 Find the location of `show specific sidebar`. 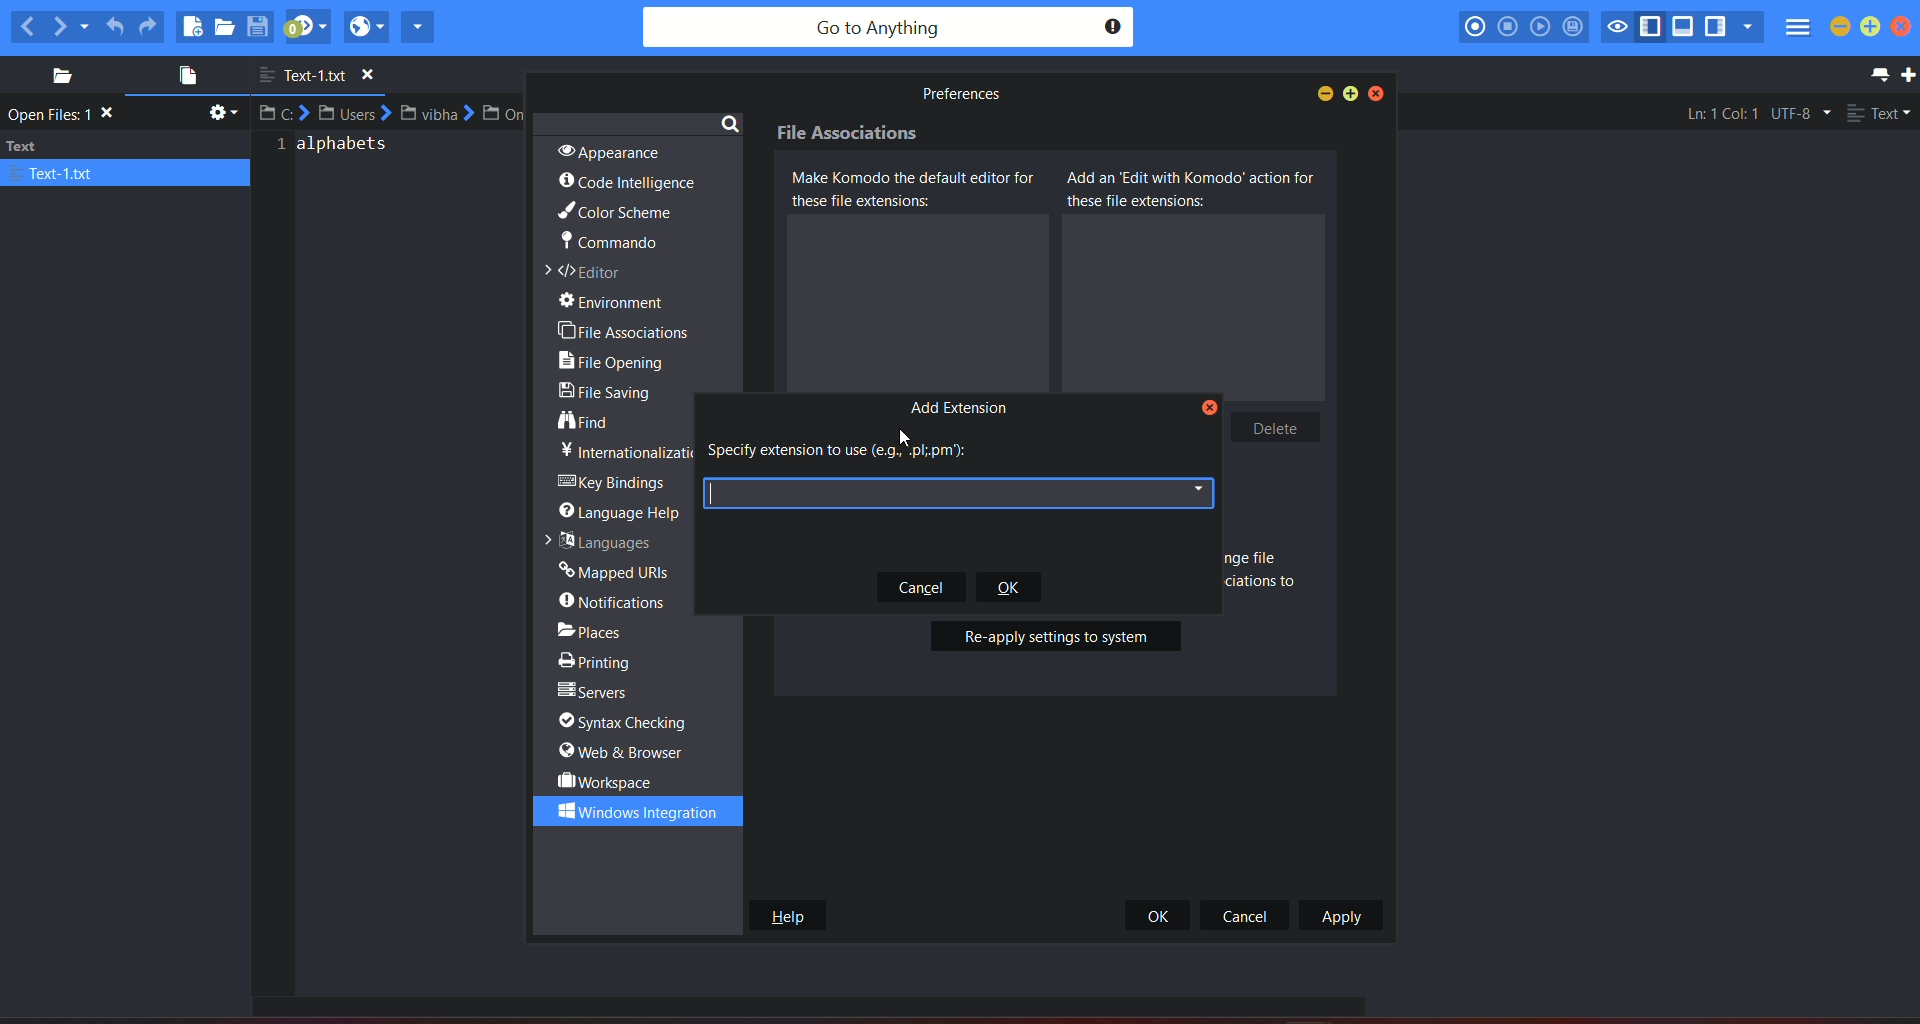

show specific sidebar is located at coordinates (1747, 27).